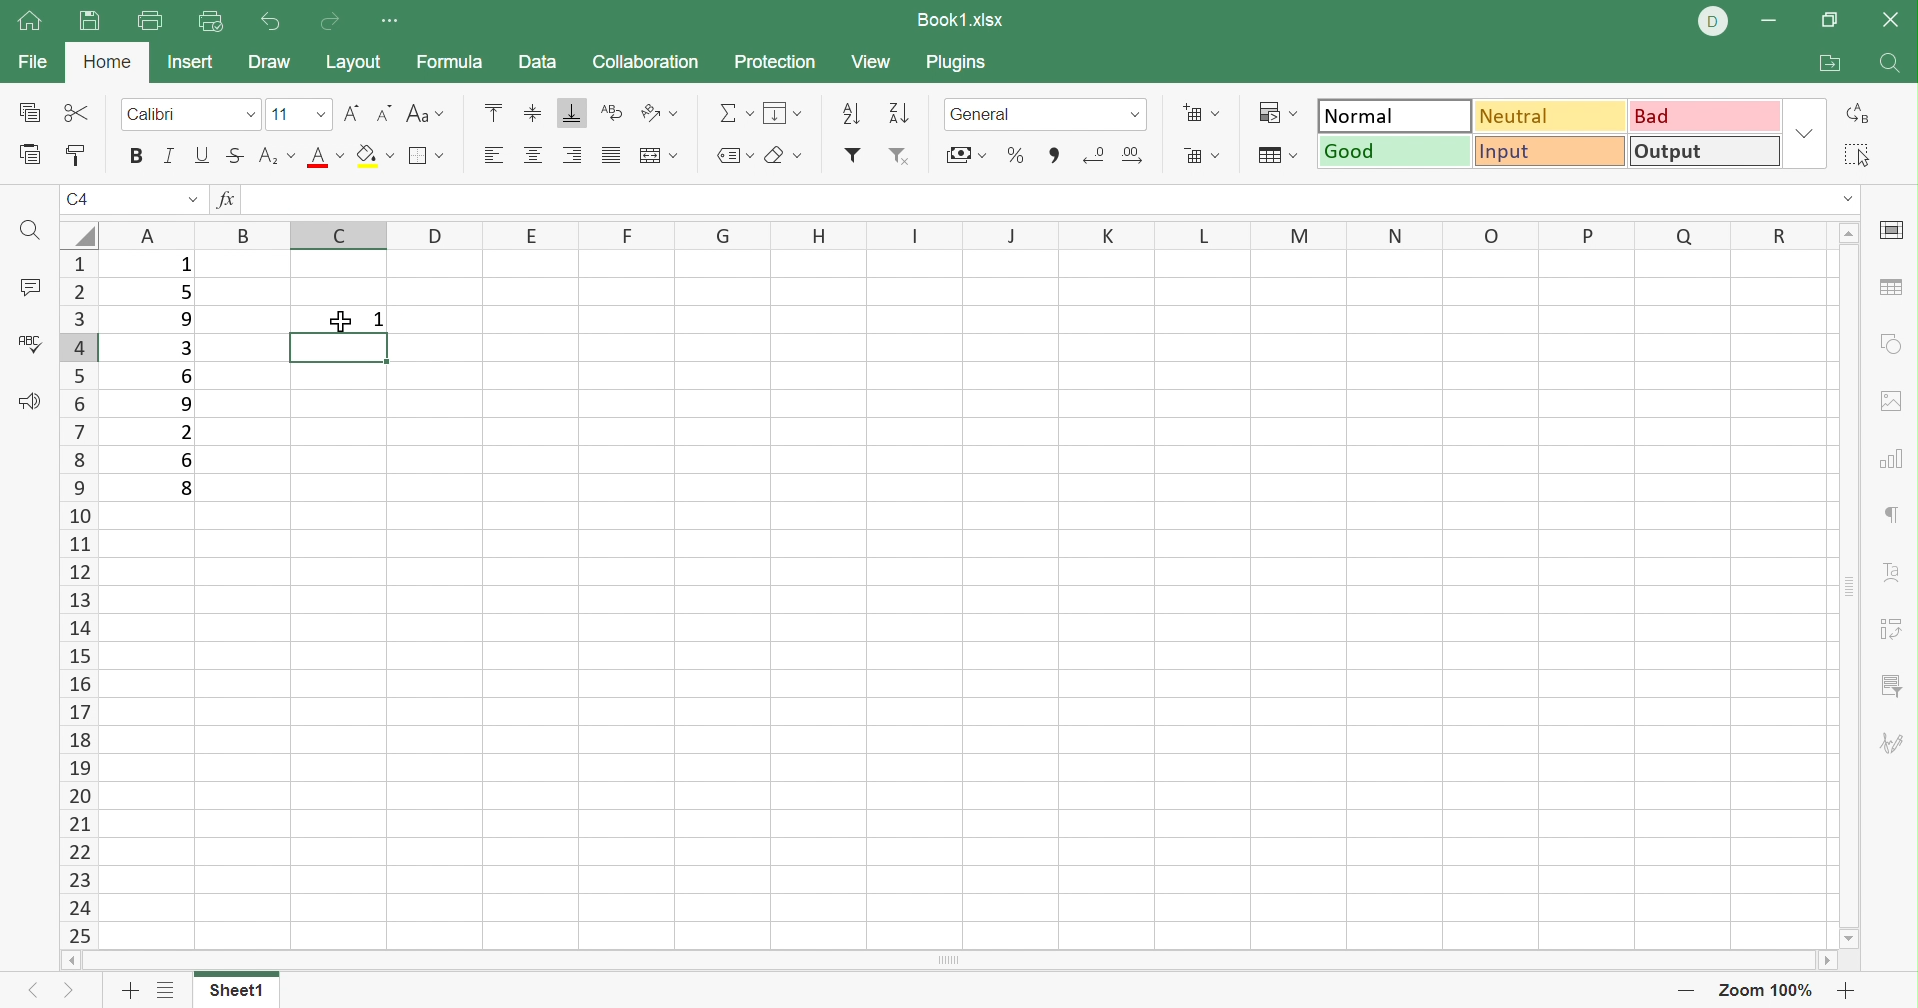 Image resolution: width=1918 pixels, height=1008 pixels. What do you see at coordinates (189, 348) in the screenshot?
I see `3` at bounding box center [189, 348].